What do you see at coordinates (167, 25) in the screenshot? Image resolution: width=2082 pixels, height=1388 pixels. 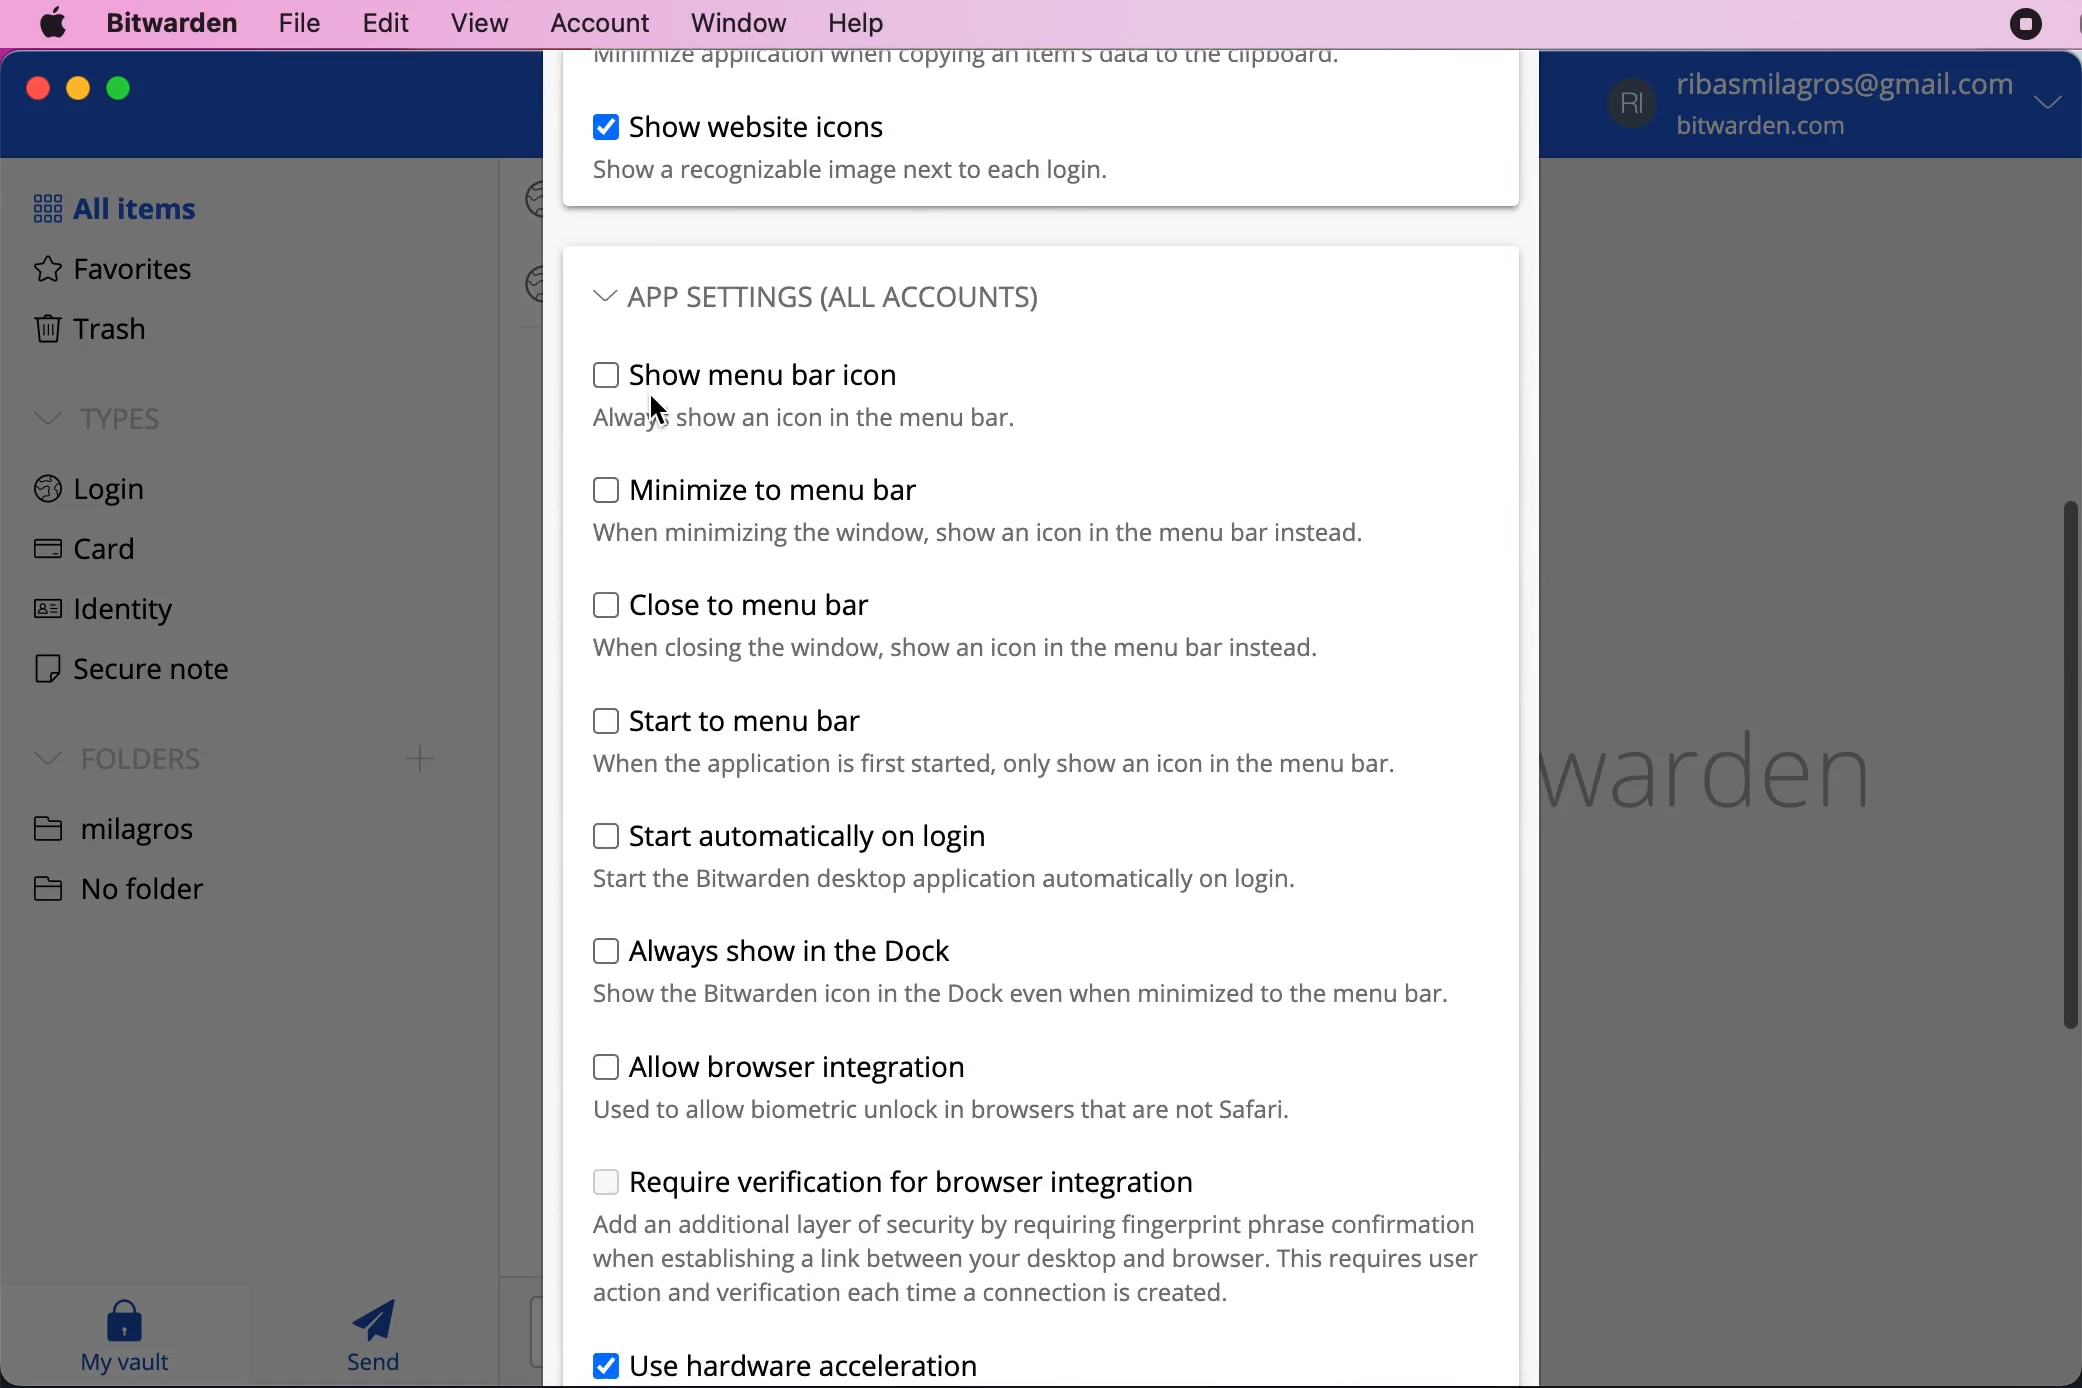 I see `bitwarden` at bounding box center [167, 25].